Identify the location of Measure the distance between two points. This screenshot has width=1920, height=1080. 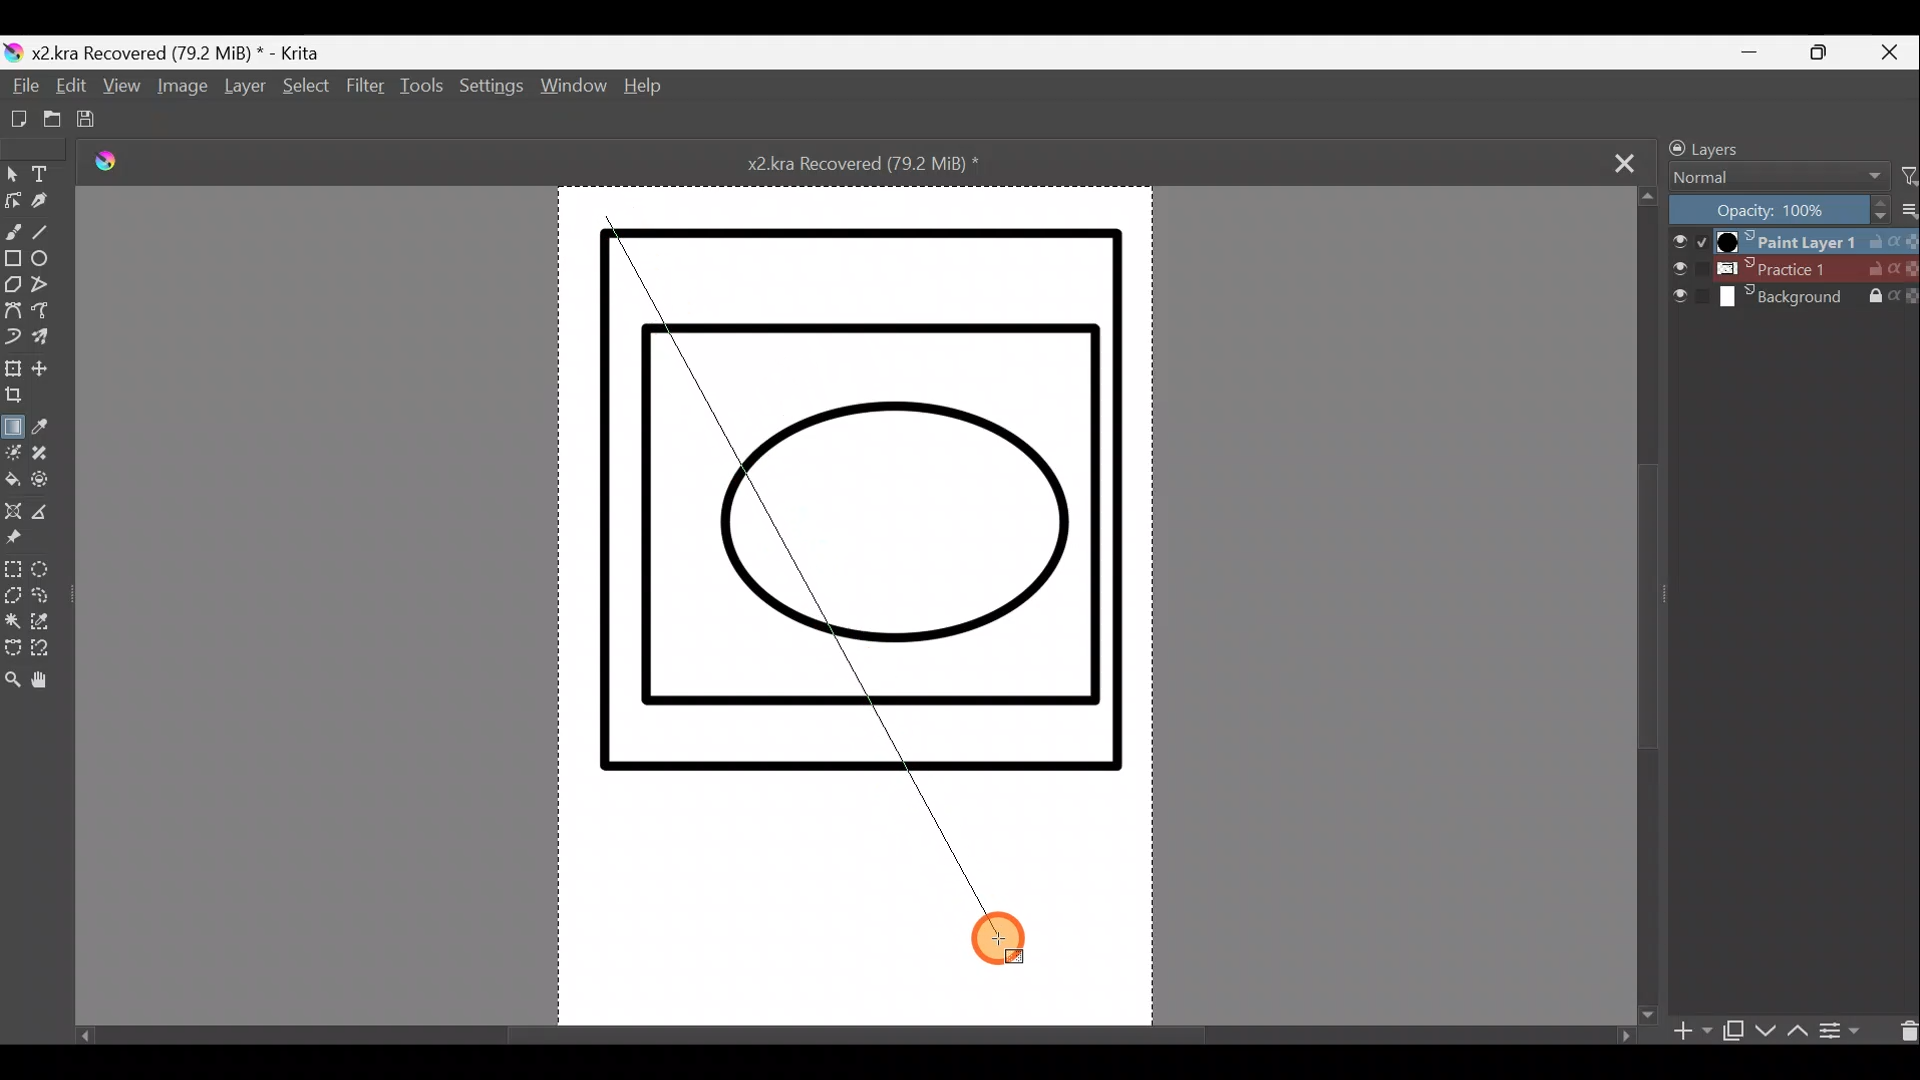
(49, 518).